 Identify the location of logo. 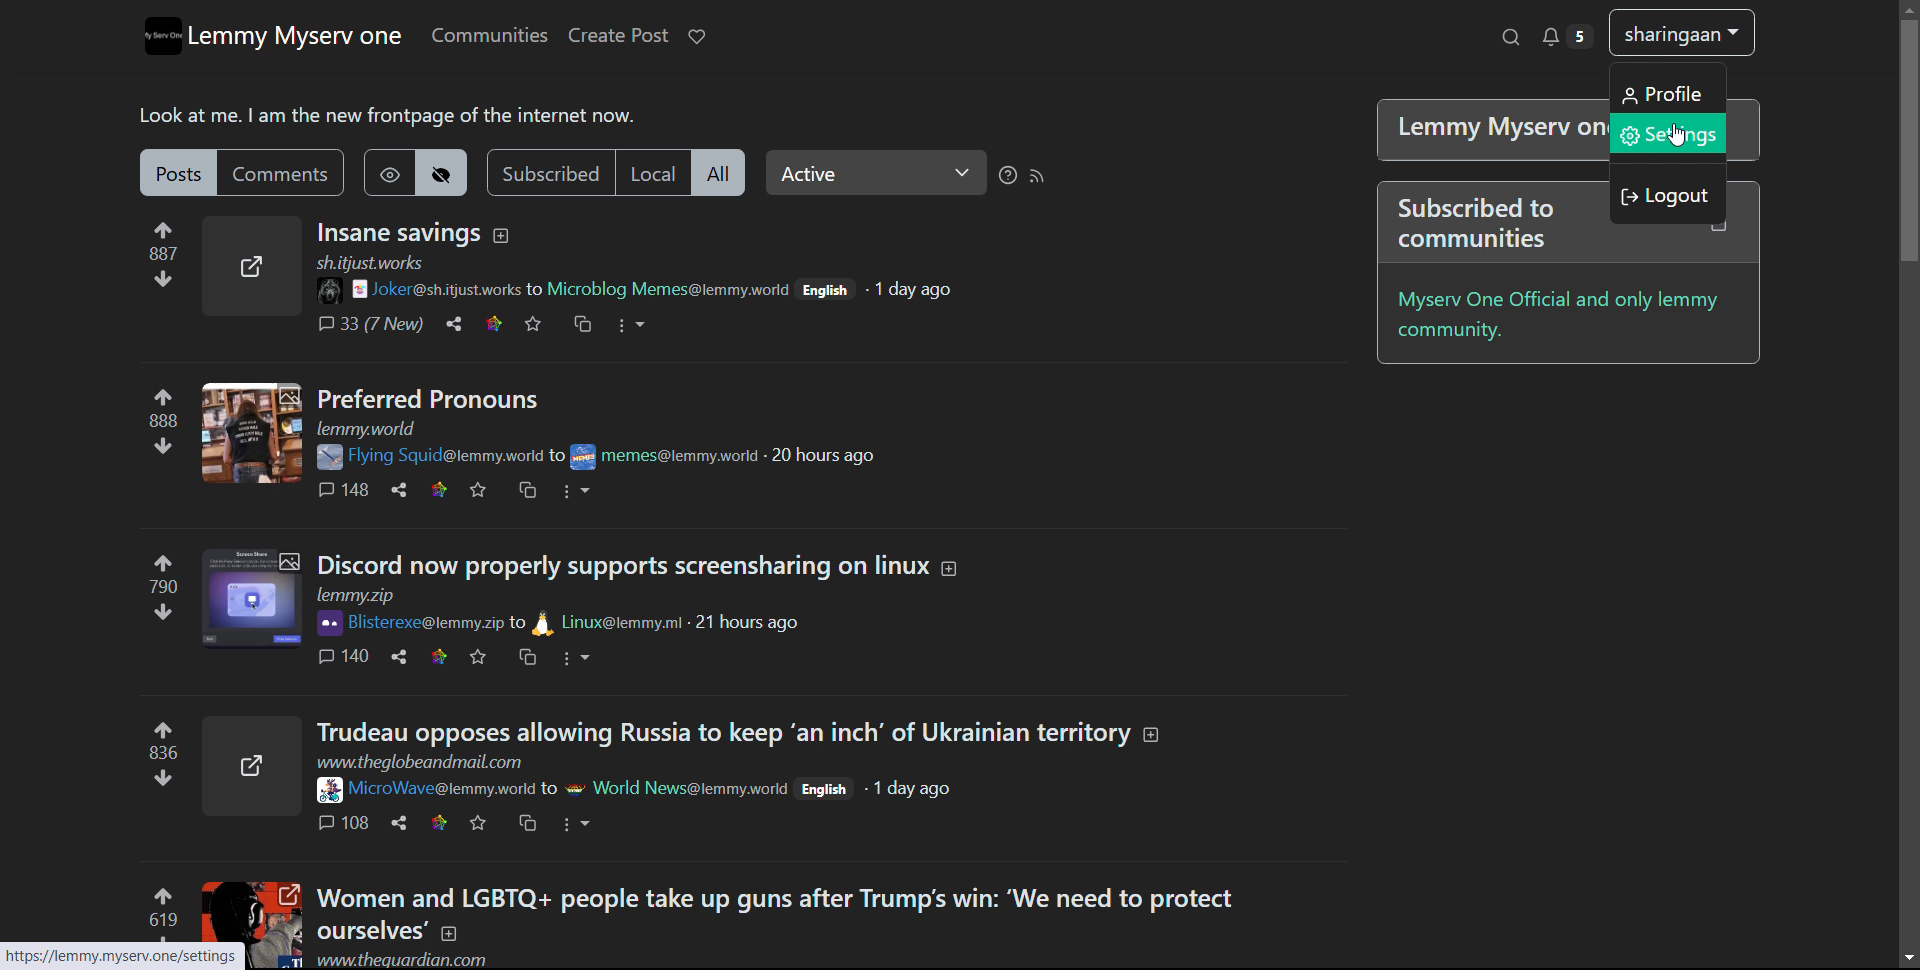
(160, 36).